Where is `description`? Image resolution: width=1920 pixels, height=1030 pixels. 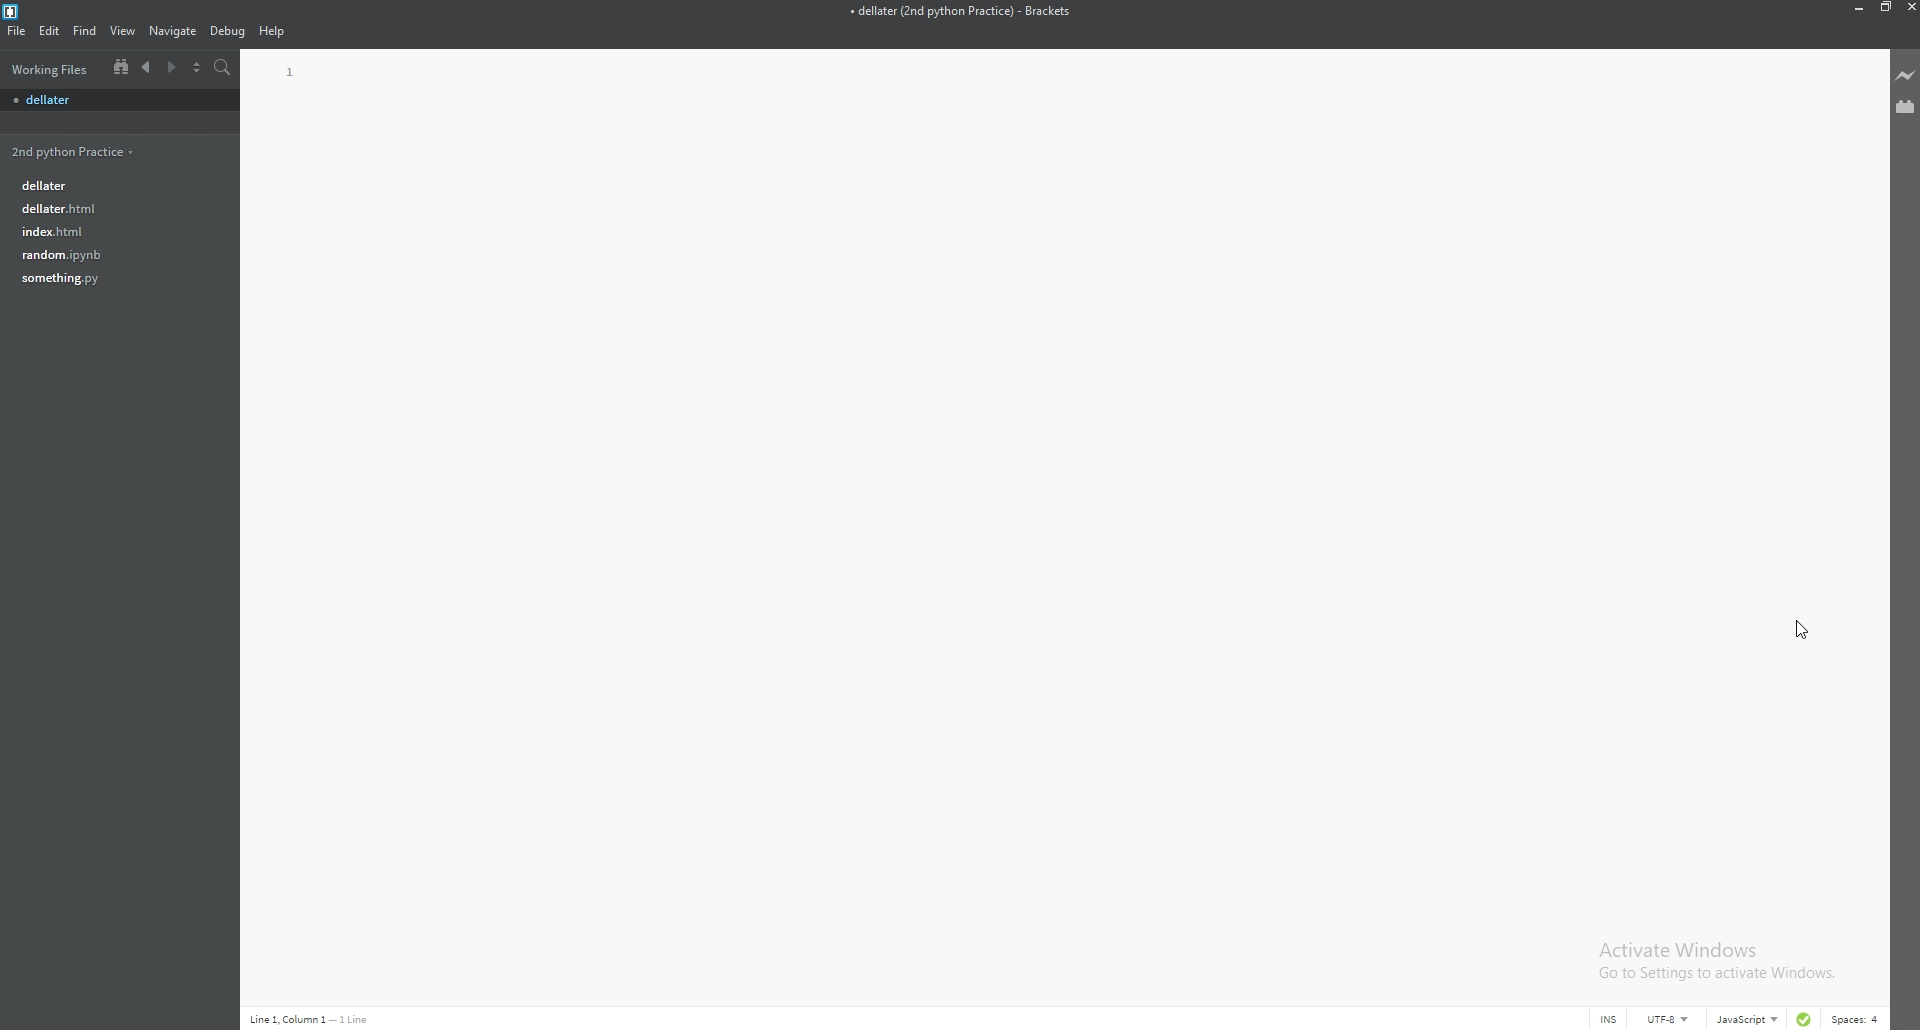
description is located at coordinates (329, 1010).